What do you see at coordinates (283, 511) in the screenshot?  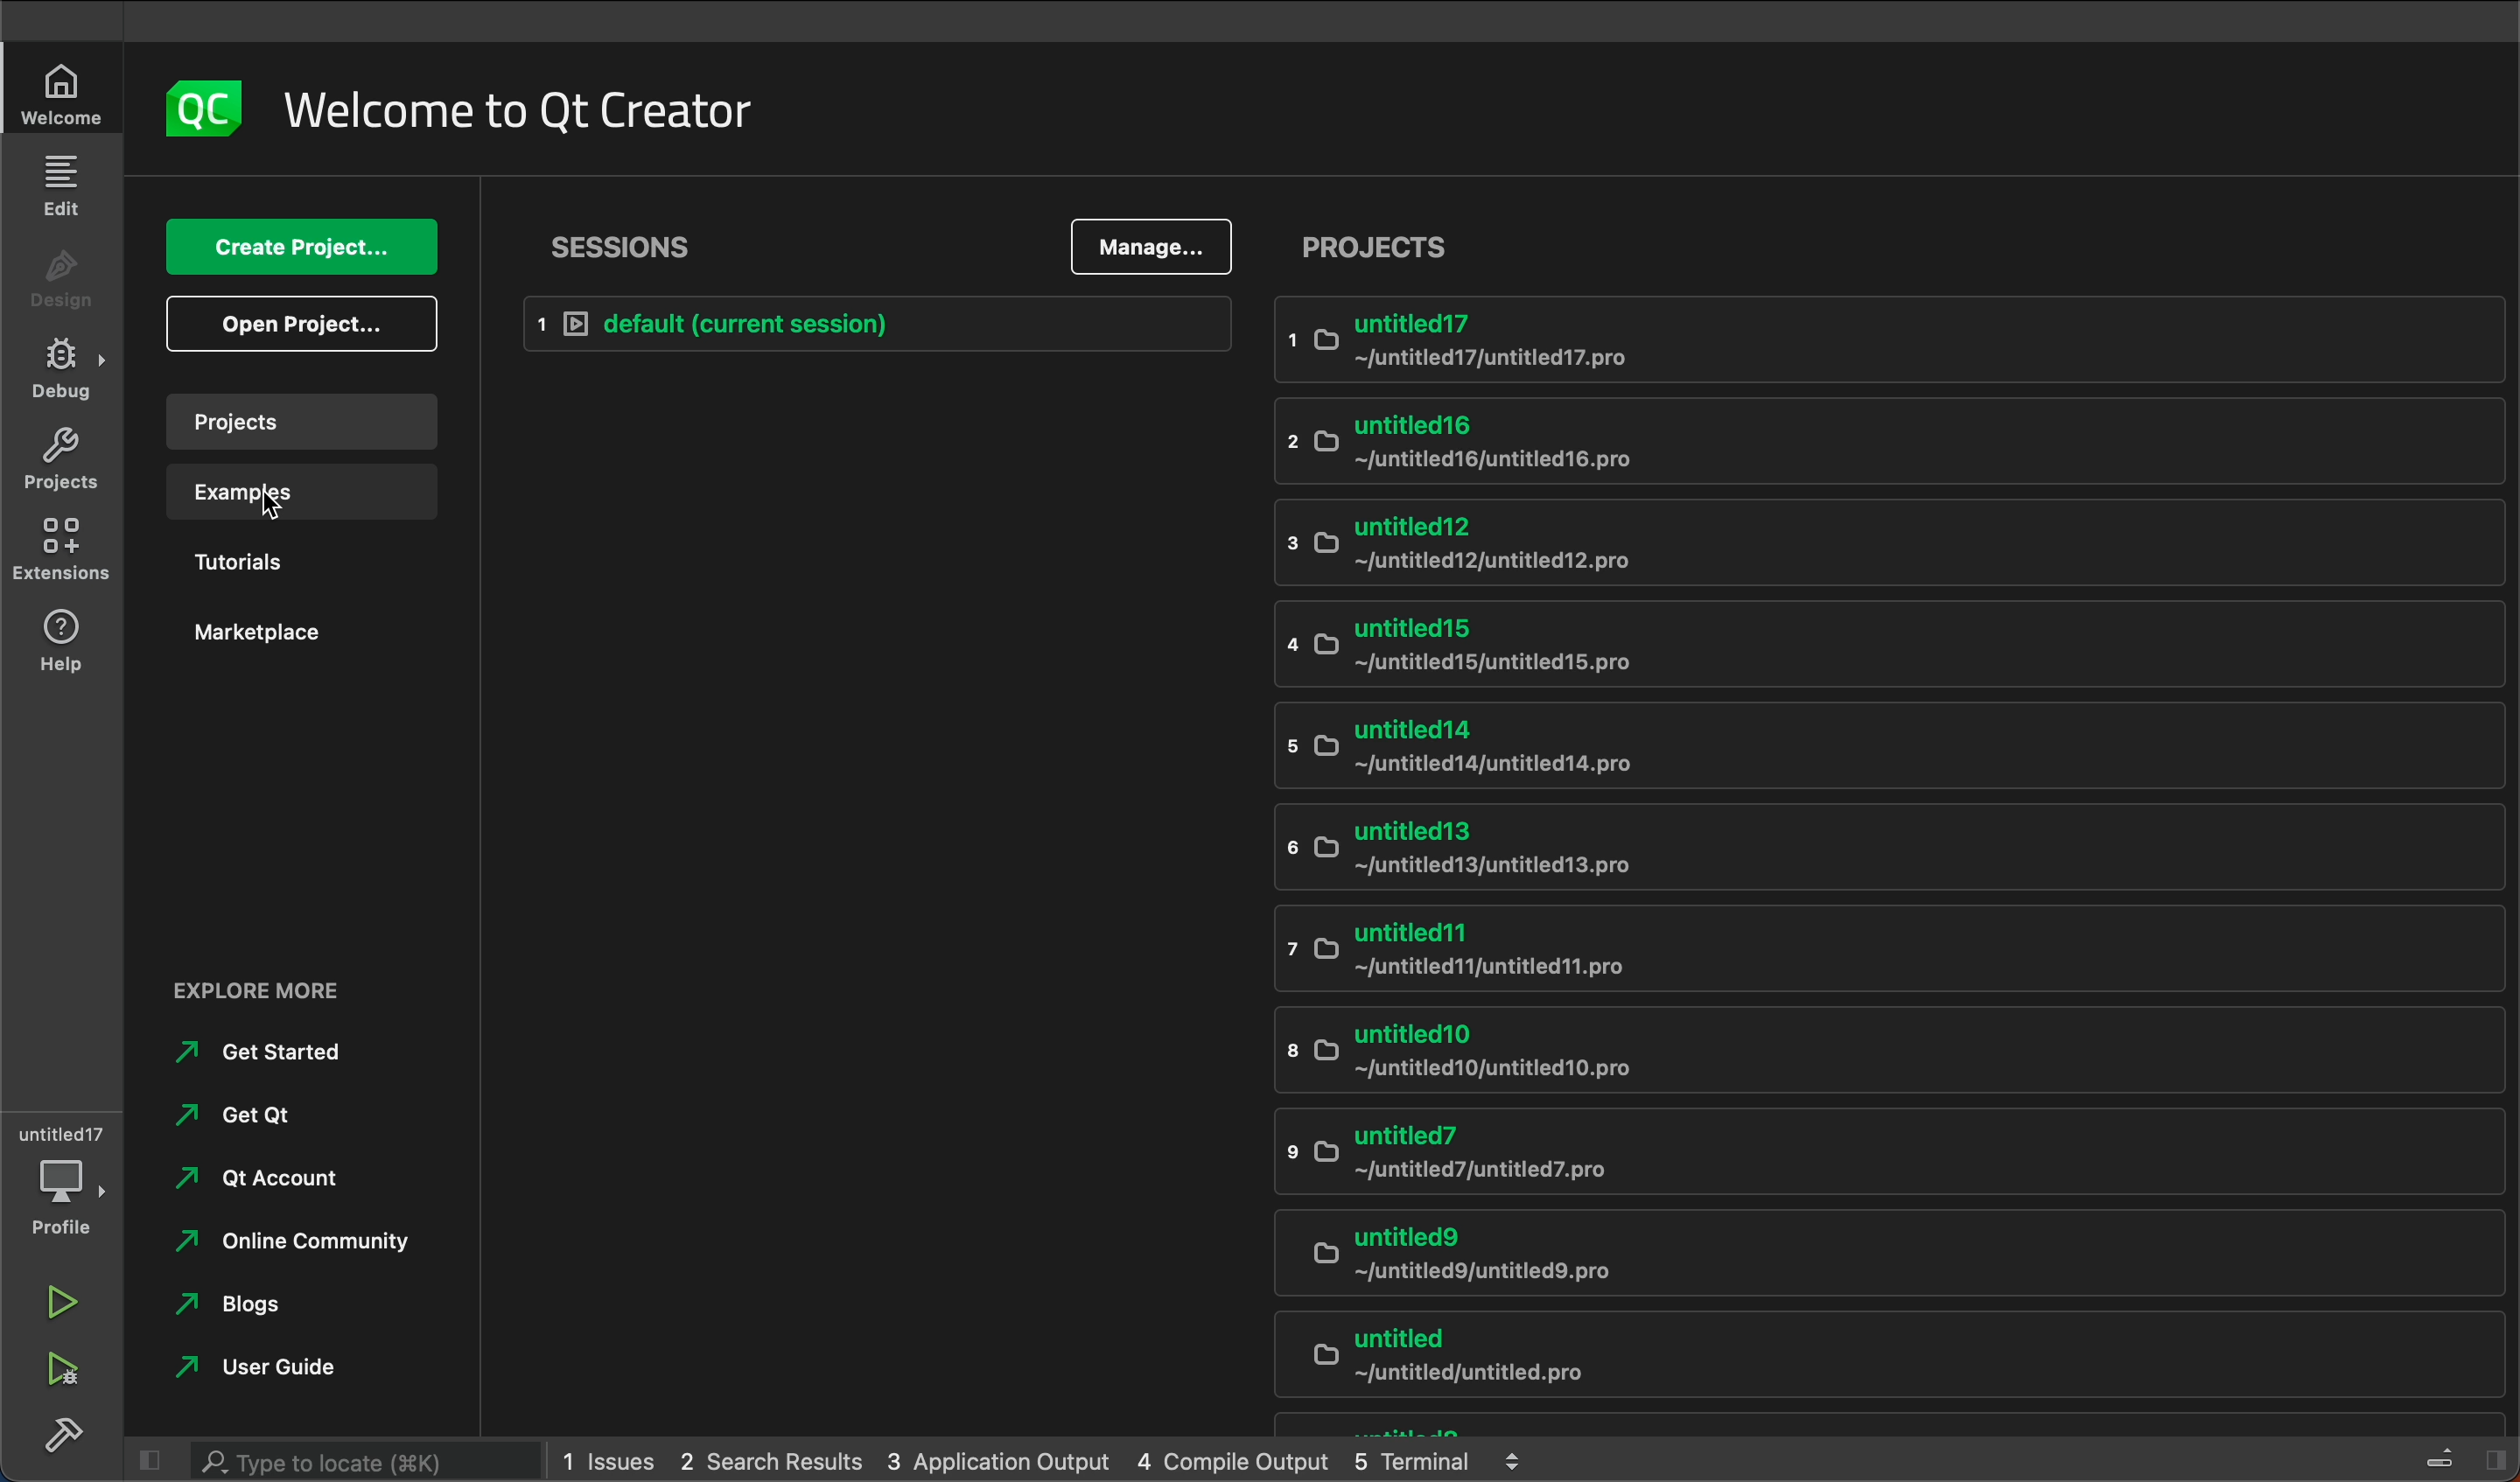 I see `Cursor` at bounding box center [283, 511].